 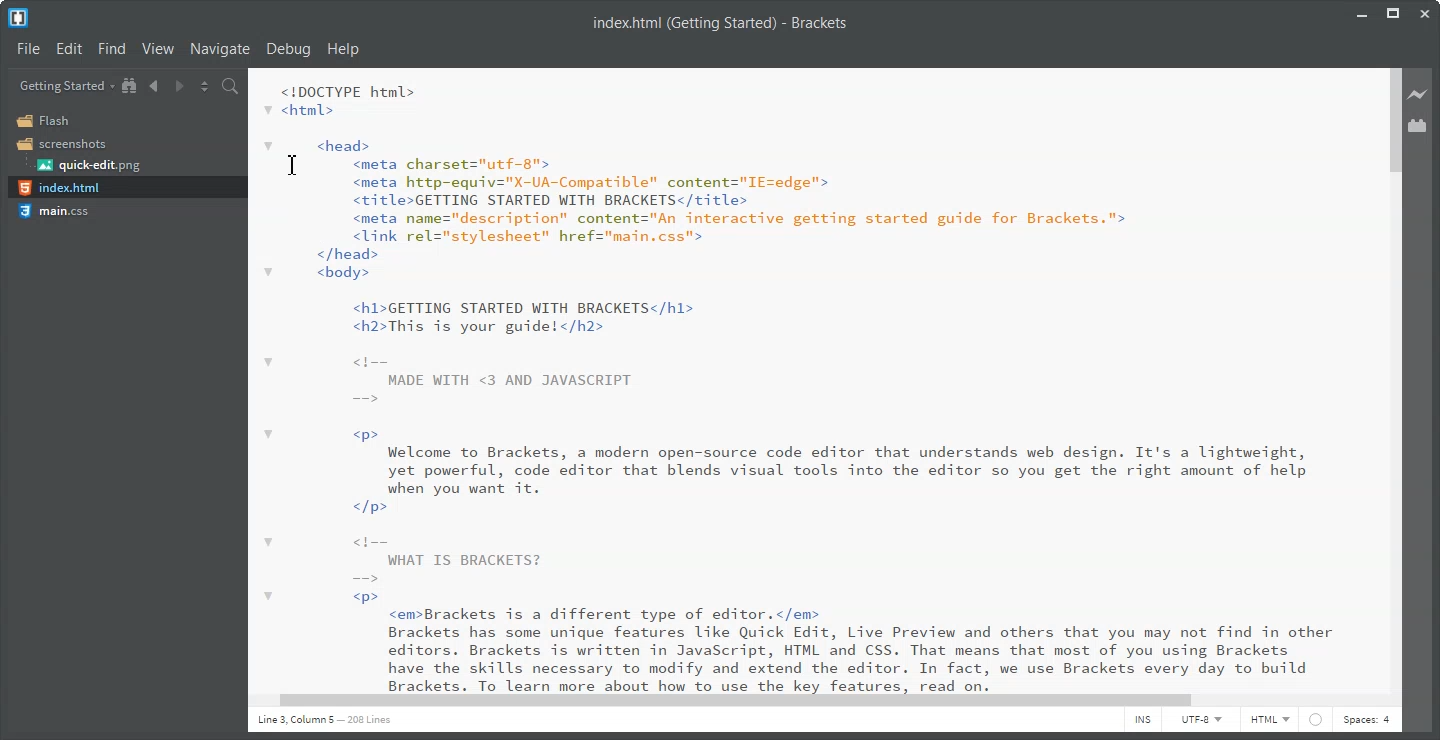 What do you see at coordinates (1201, 720) in the screenshot?
I see `UTF-8` at bounding box center [1201, 720].